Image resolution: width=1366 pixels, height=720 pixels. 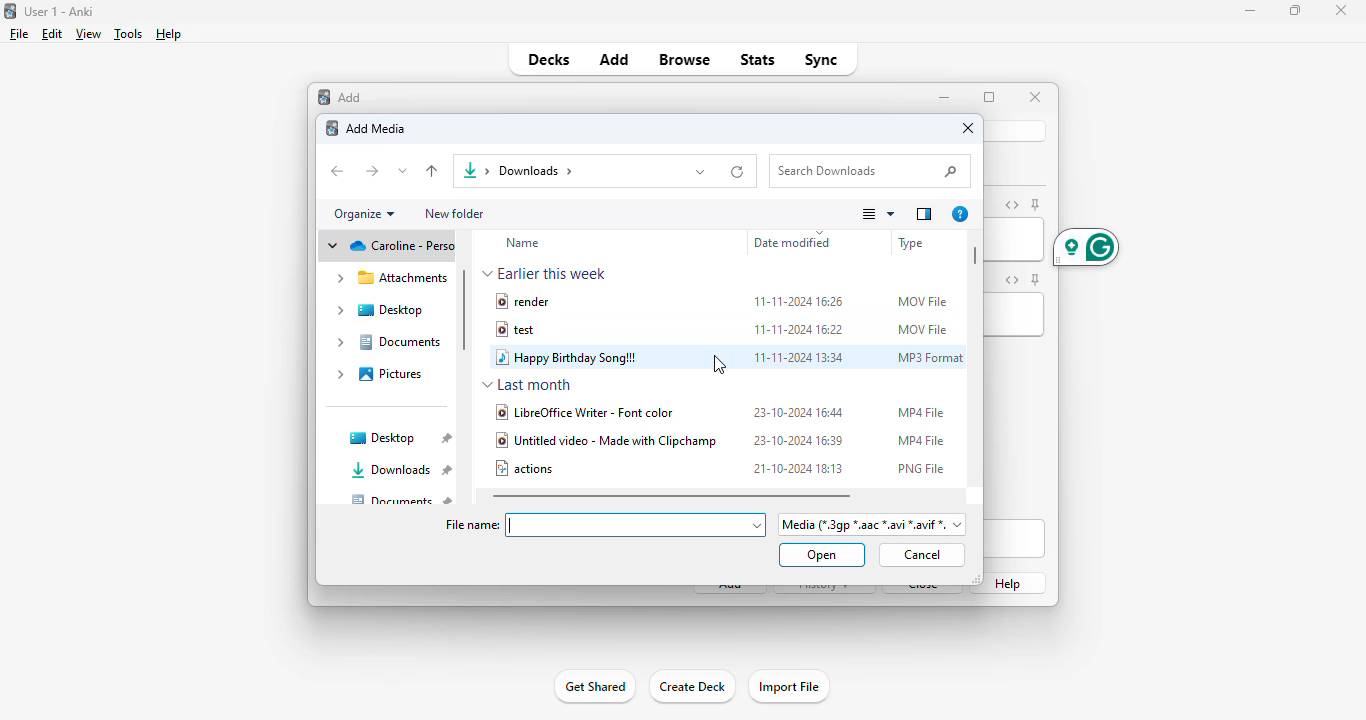 What do you see at coordinates (373, 171) in the screenshot?
I see `forward` at bounding box center [373, 171].